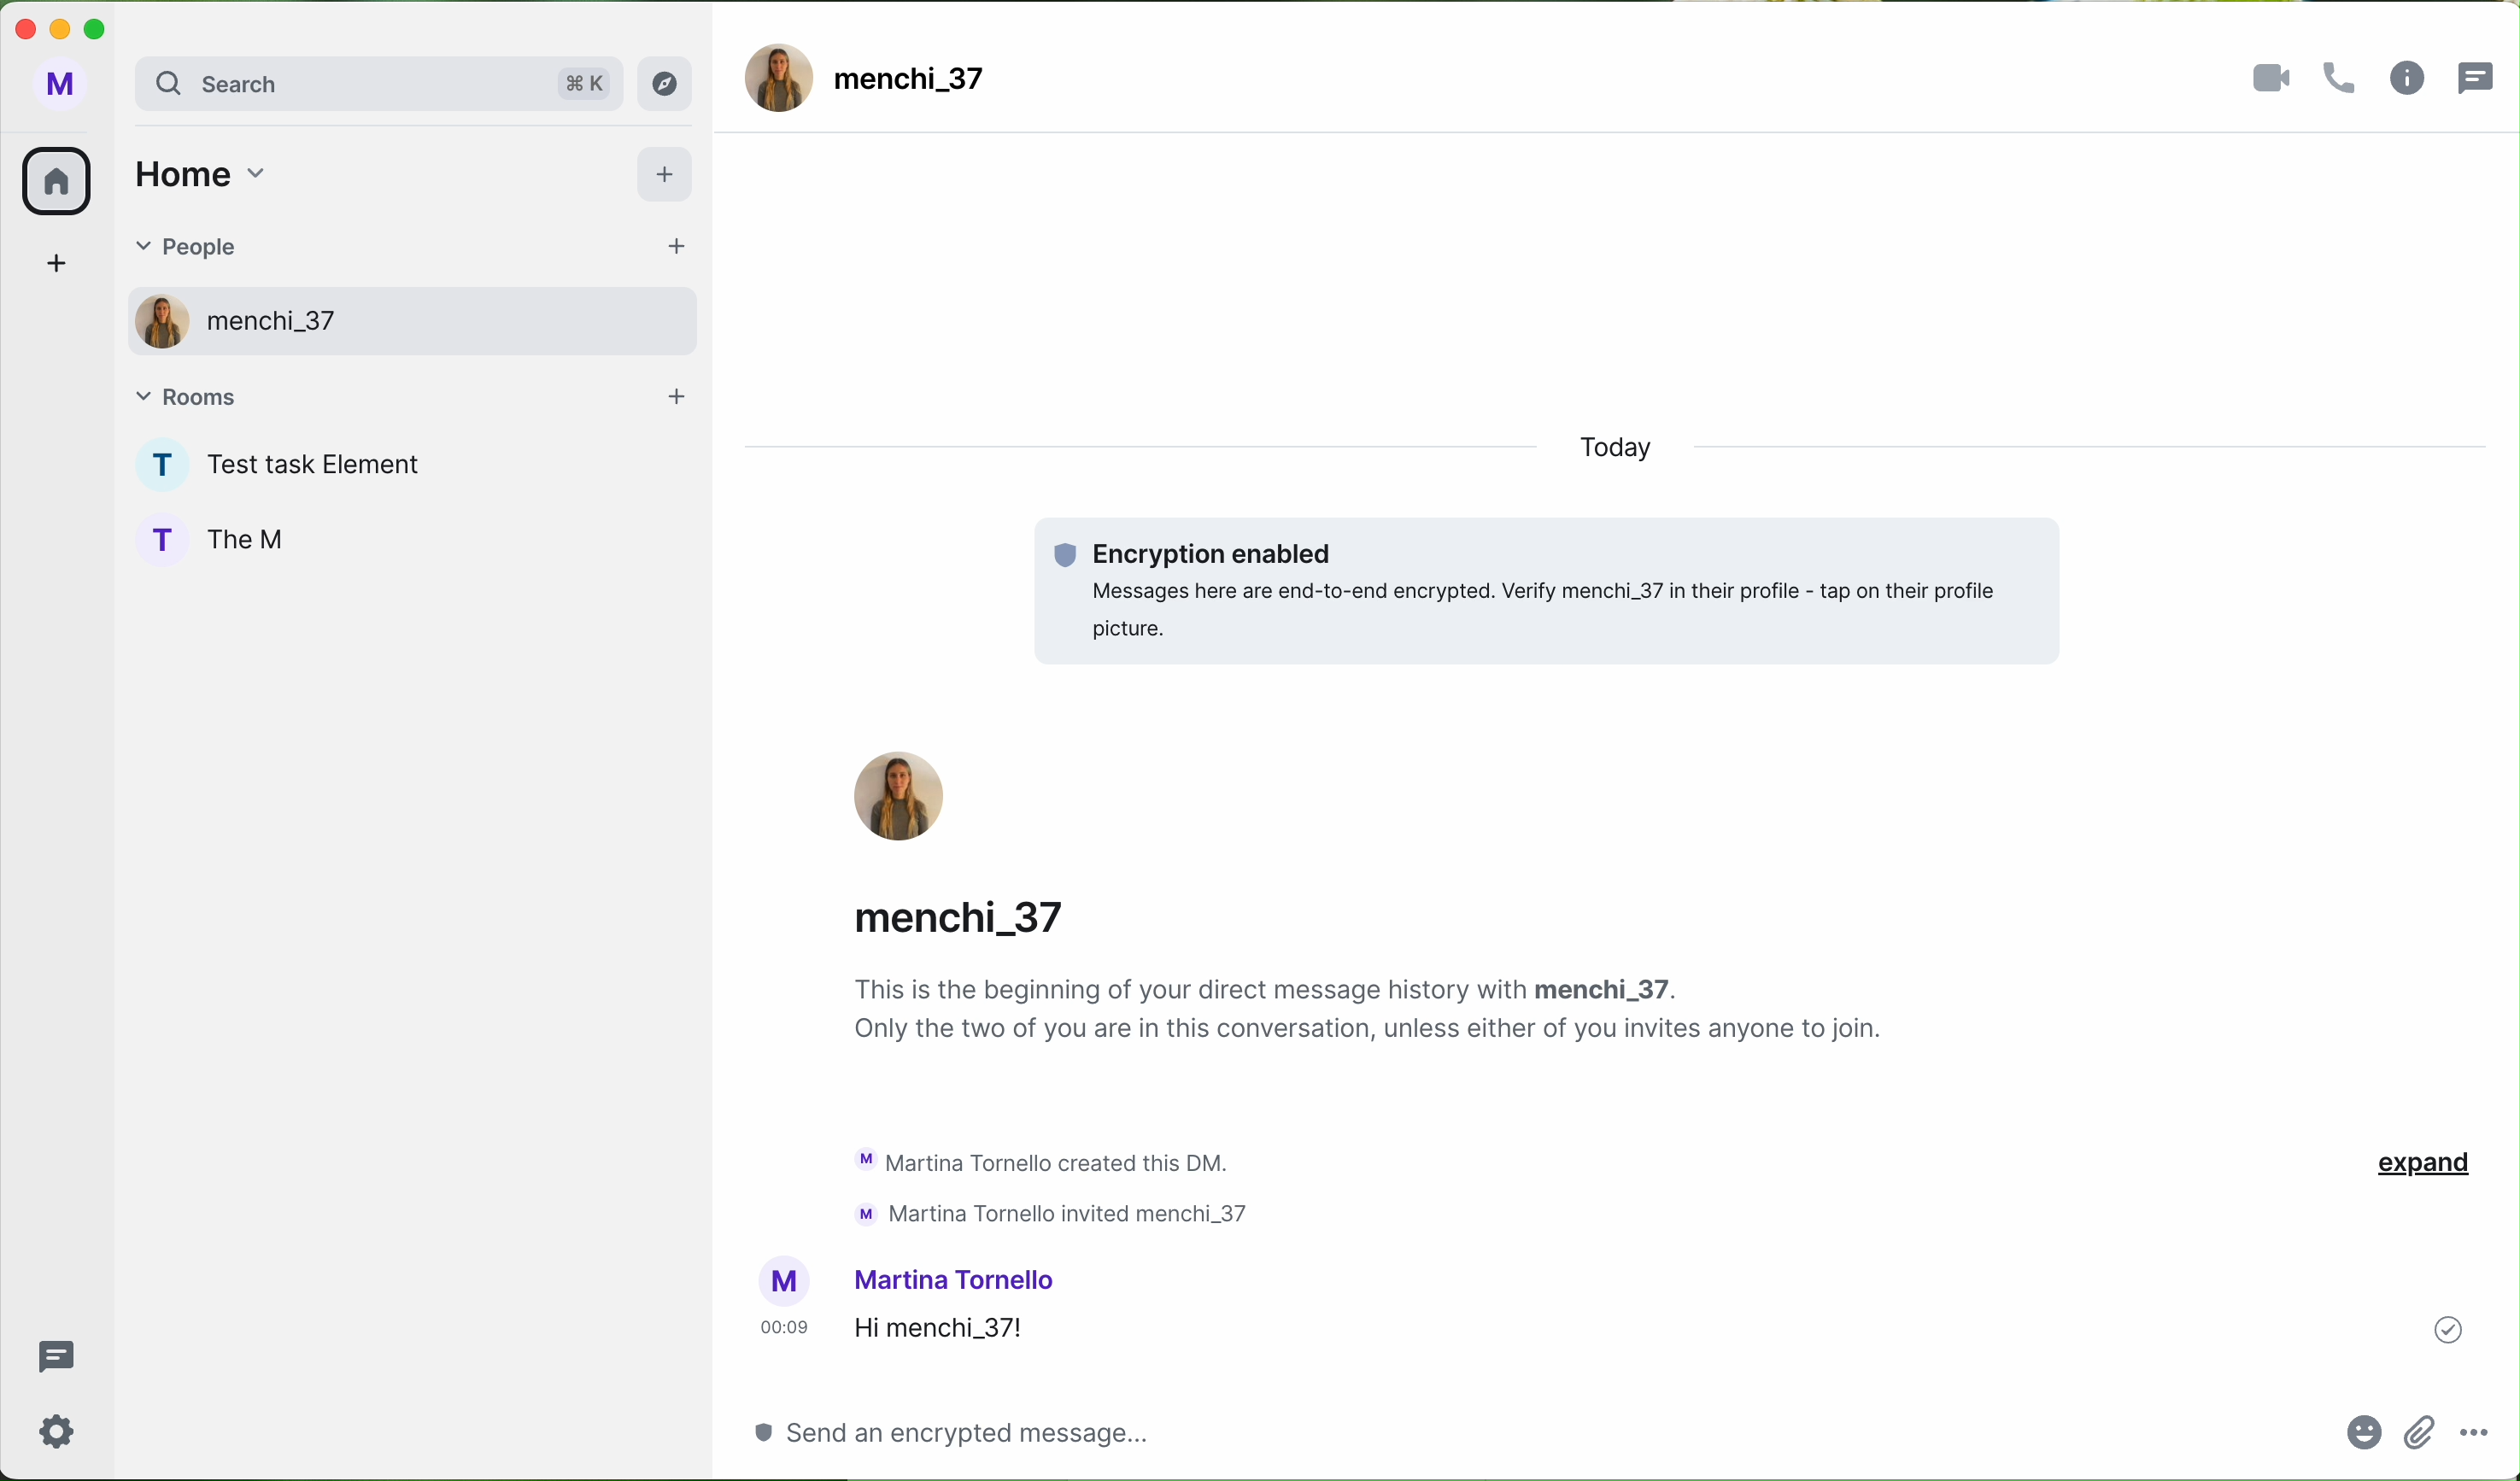  What do you see at coordinates (260, 541) in the screenshot?
I see `The M` at bounding box center [260, 541].